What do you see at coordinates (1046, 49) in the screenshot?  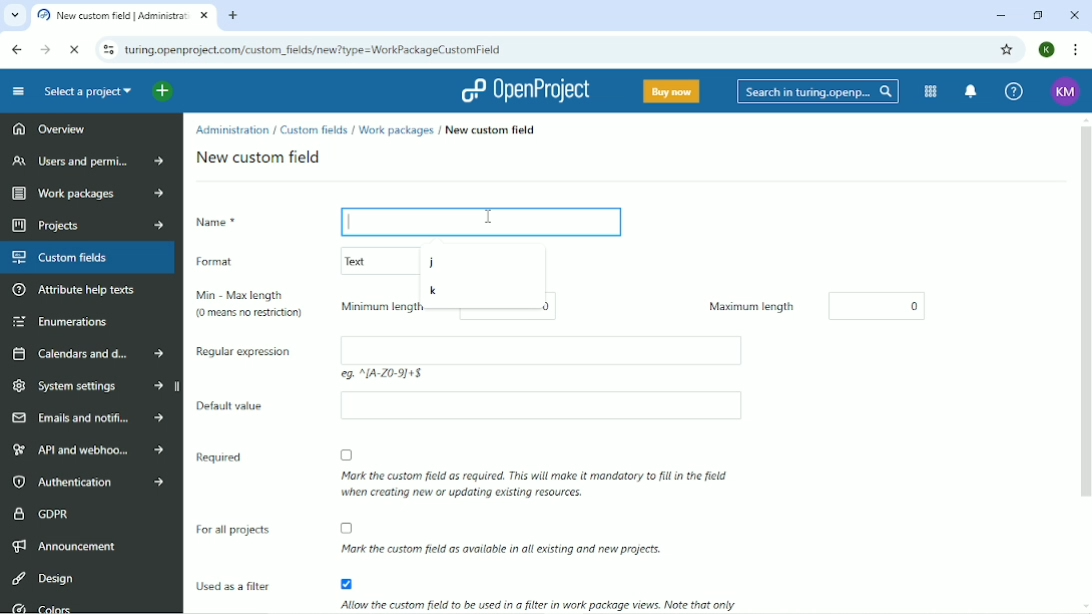 I see `Account` at bounding box center [1046, 49].